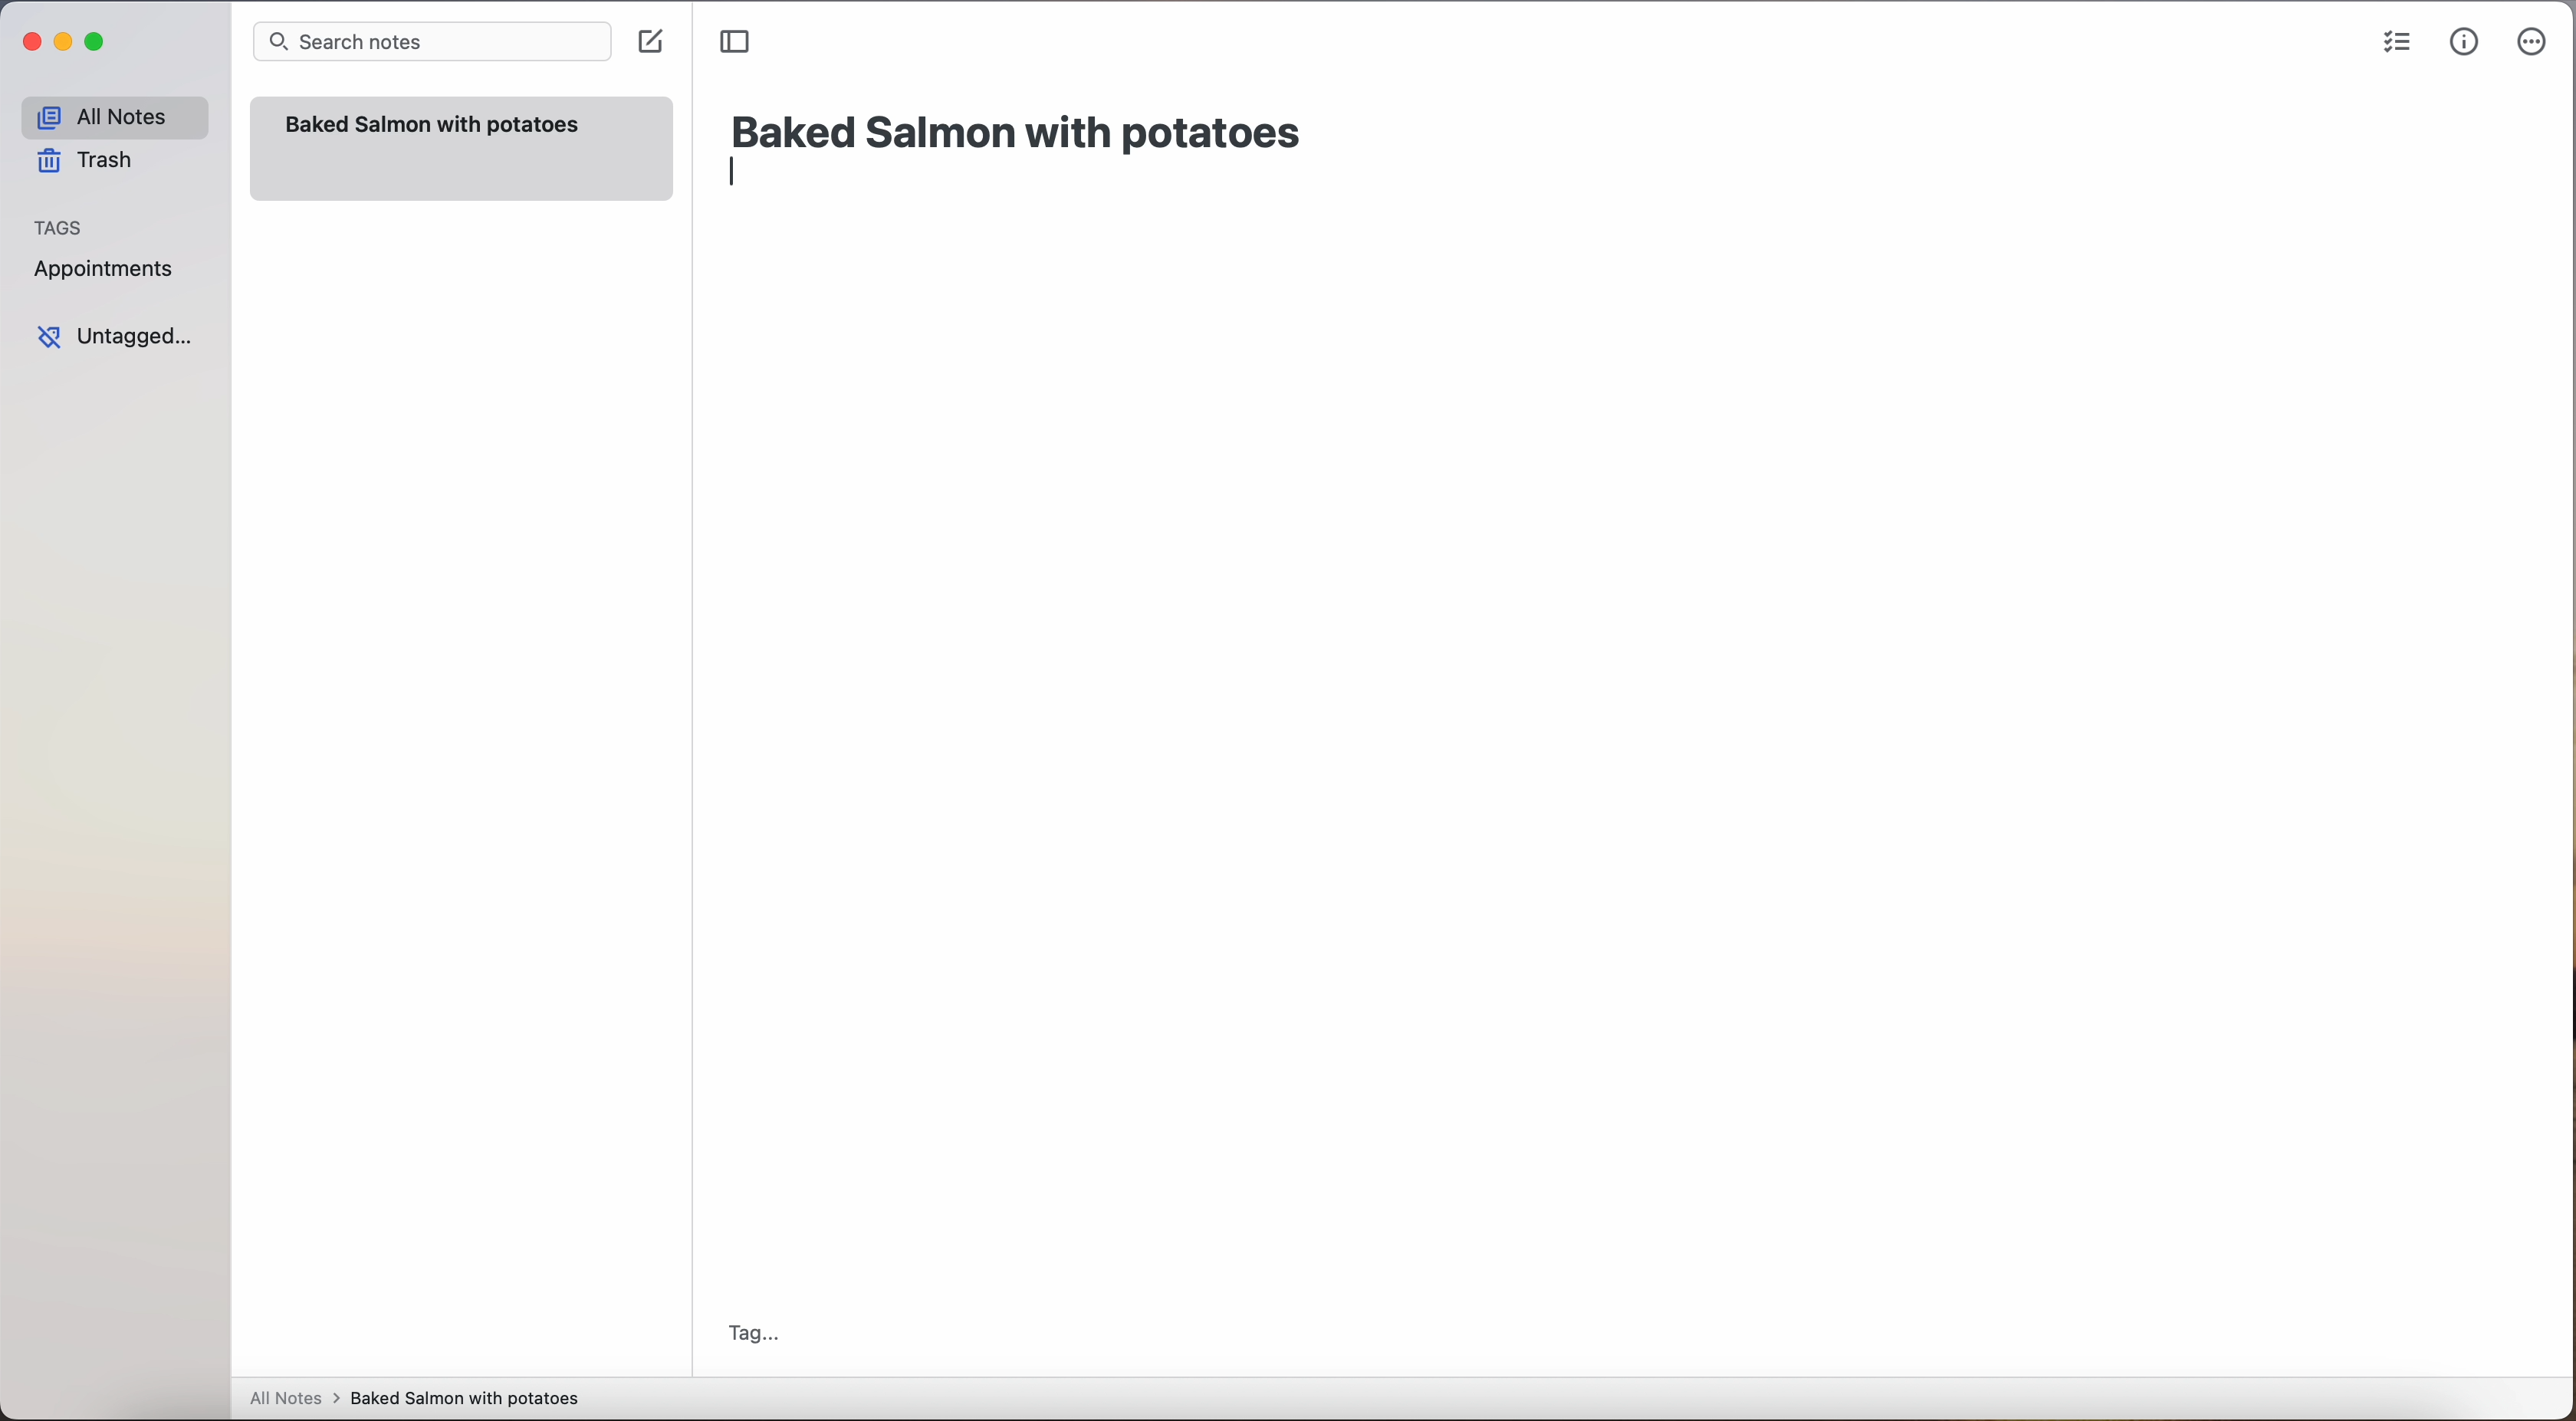 Image resolution: width=2576 pixels, height=1421 pixels. What do you see at coordinates (29, 43) in the screenshot?
I see `close Simplenote` at bounding box center [29, 43].